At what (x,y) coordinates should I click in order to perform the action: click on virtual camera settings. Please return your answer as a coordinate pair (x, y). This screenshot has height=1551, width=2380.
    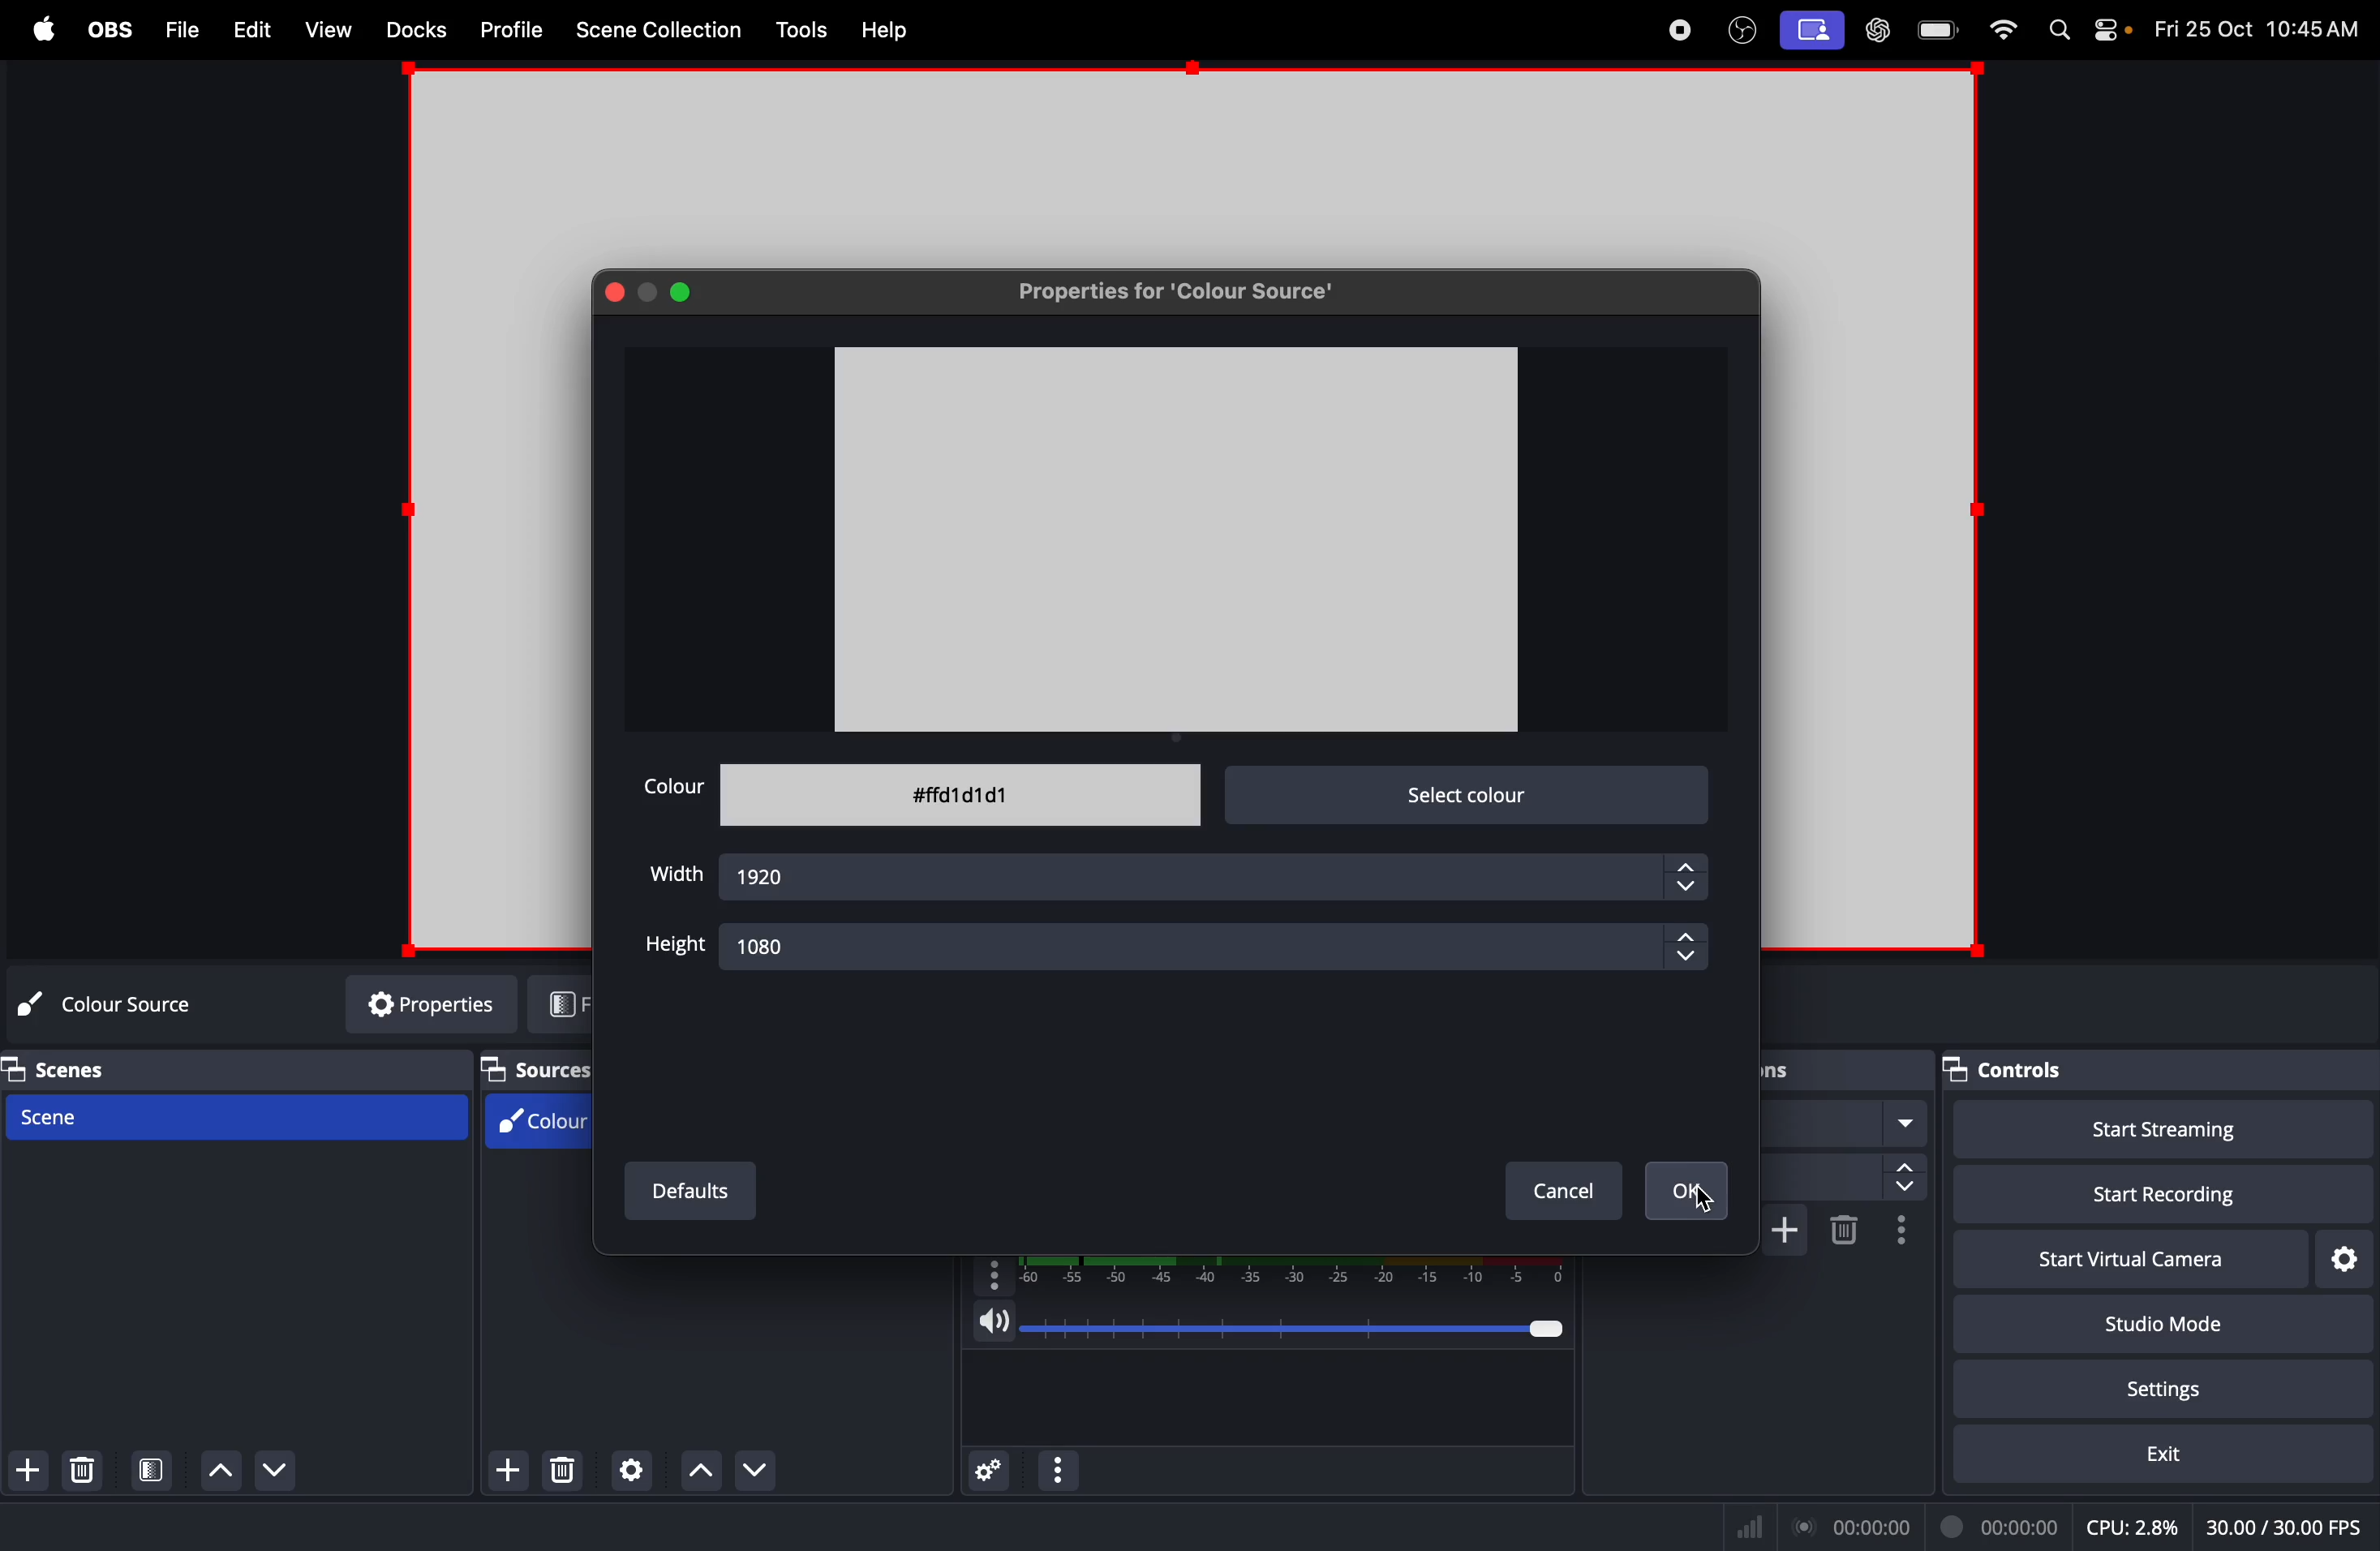
    Looking at the image, I should click on (2343, 1256).